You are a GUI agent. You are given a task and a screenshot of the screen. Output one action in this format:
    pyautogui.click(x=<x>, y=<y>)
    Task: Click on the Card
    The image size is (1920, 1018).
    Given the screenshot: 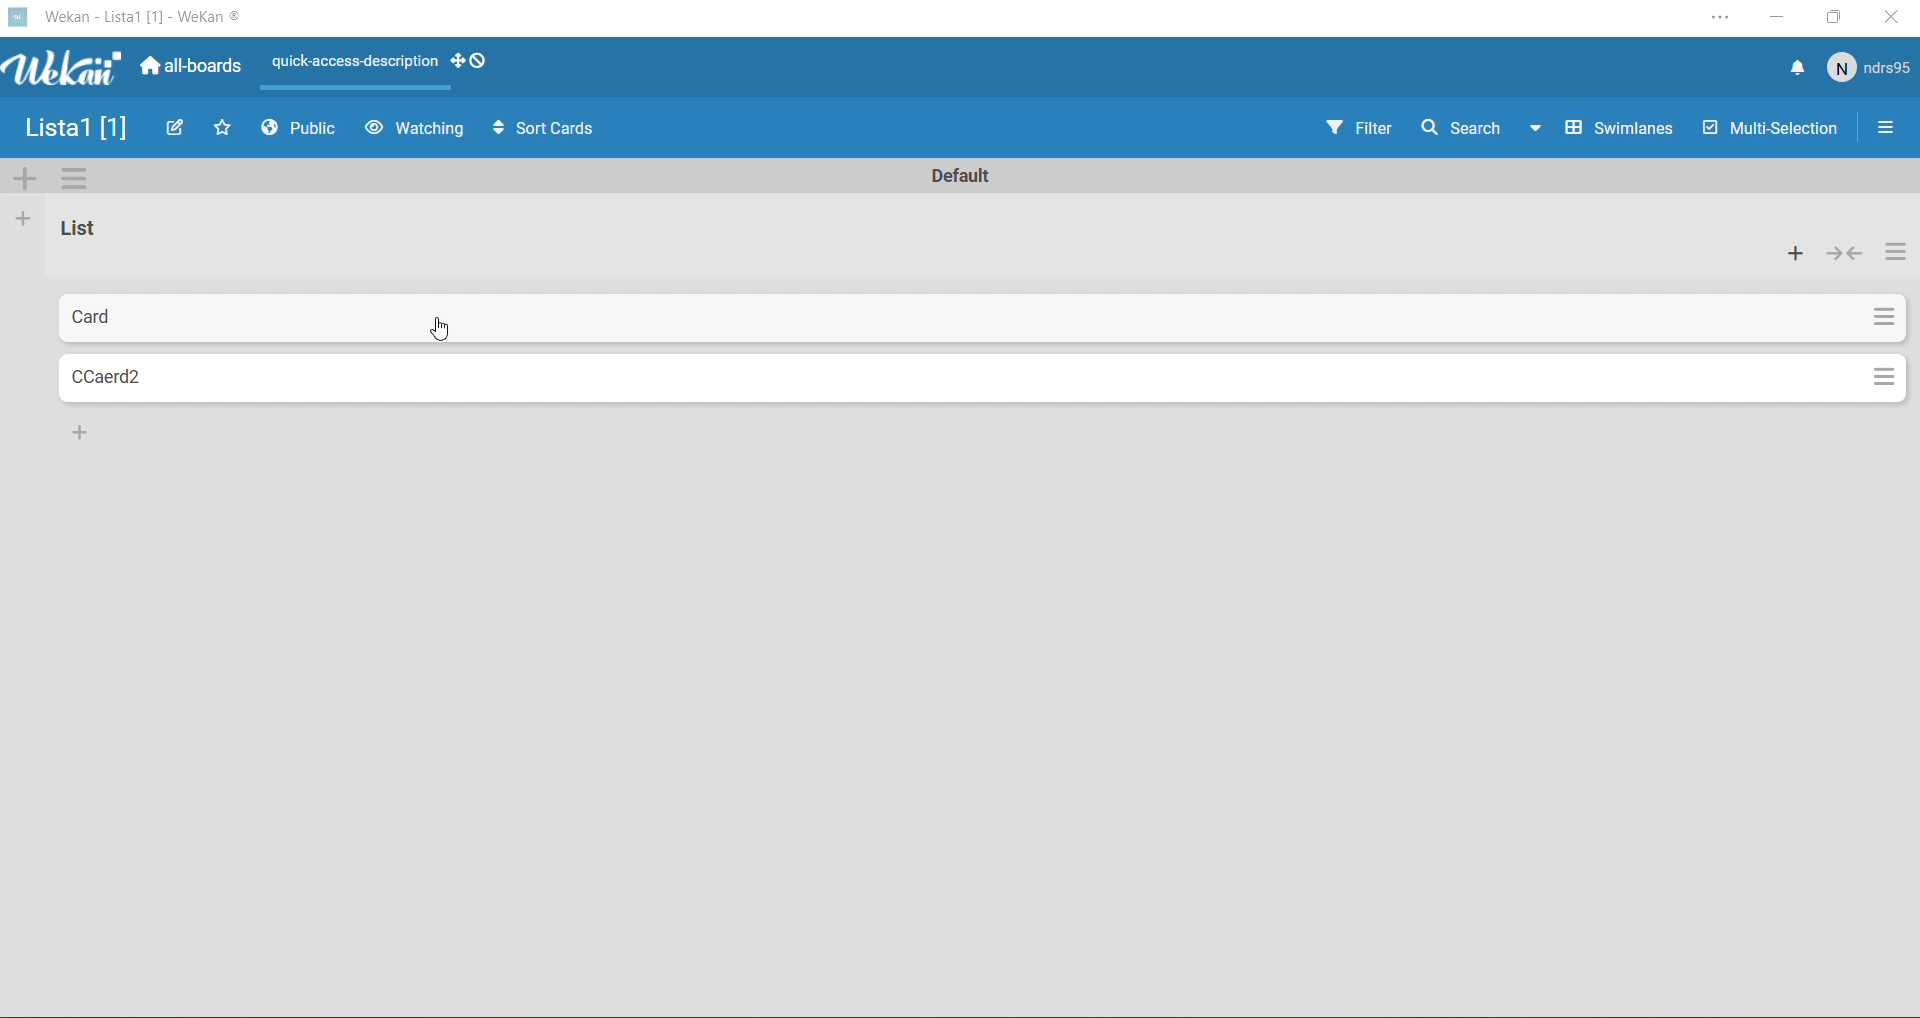 What is the action you would take?
    pyautogui.click(x=948, y=319)
    